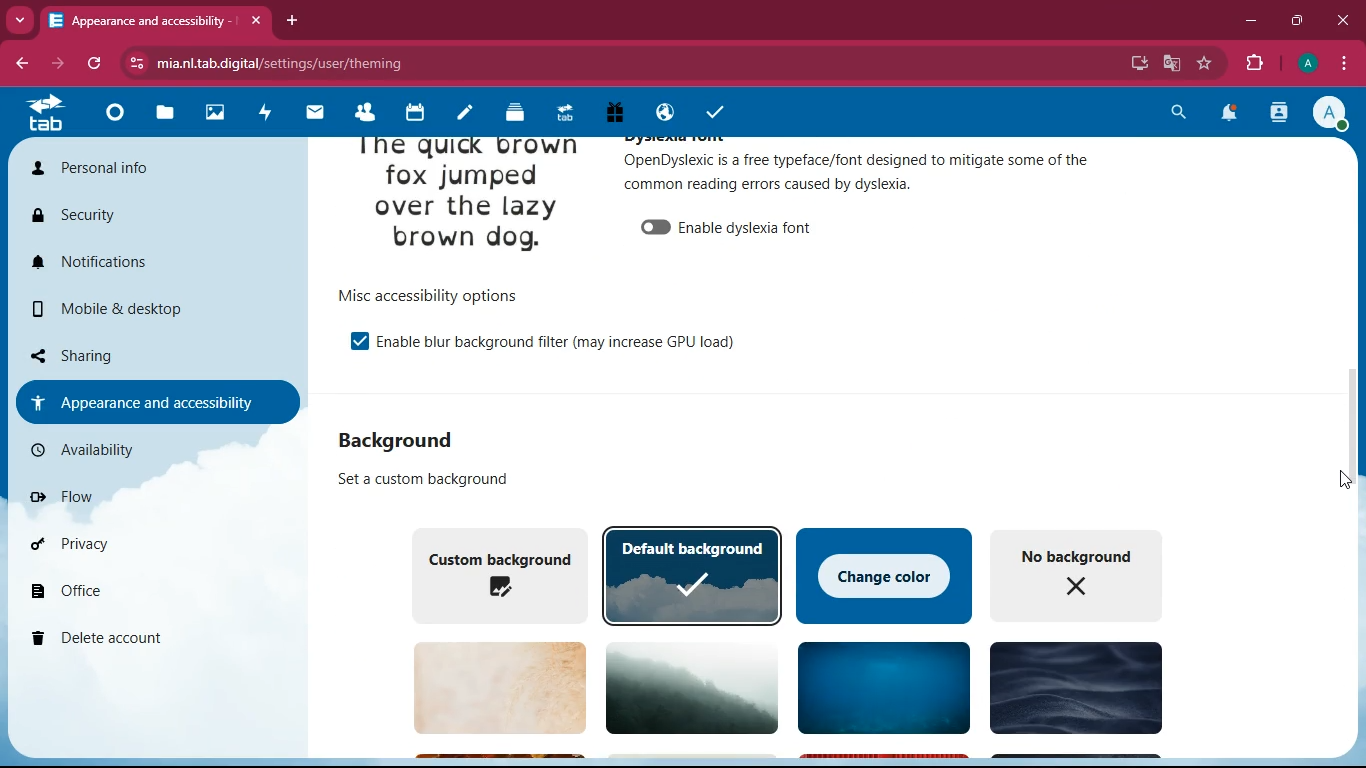 This screenshot has height=768, width=1366. Describe the element at coordinates (213, 111) in the screenshot. I see `images` at that location.